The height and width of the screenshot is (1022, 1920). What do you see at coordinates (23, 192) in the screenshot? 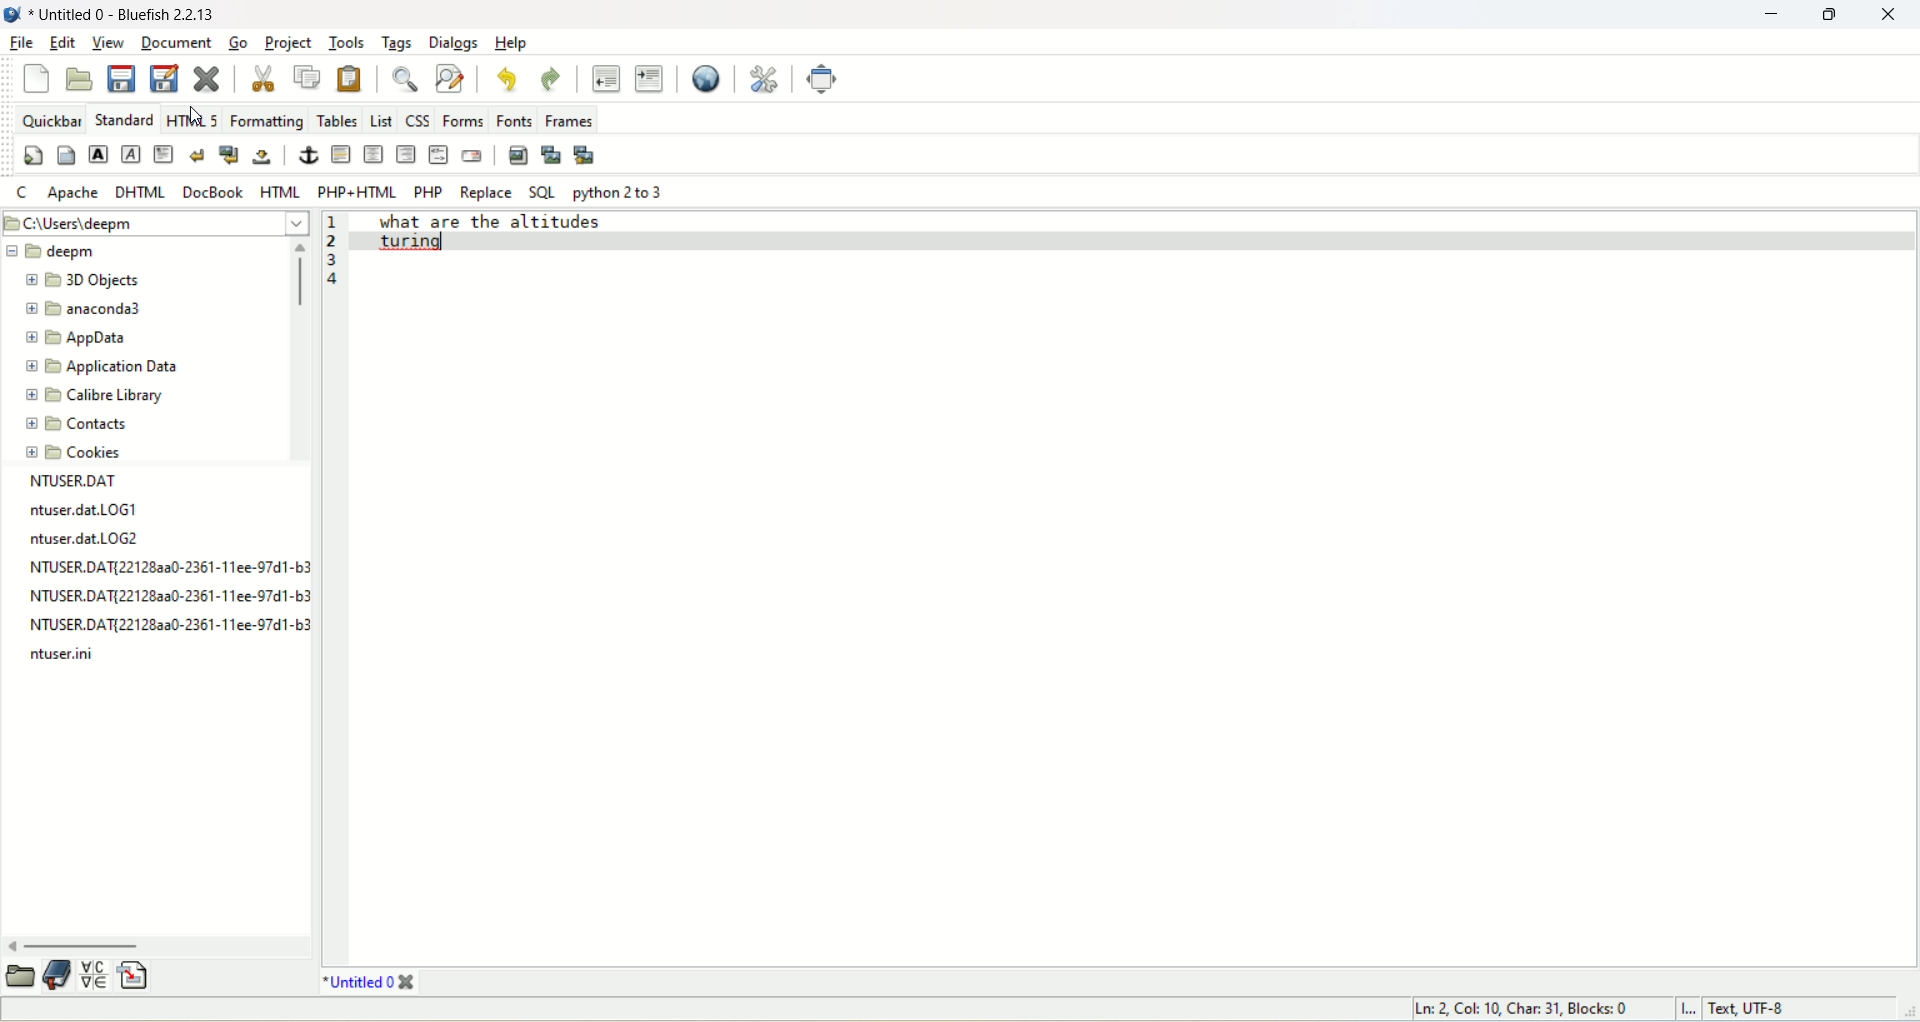
I see `C` at bounding box center [23, 192].